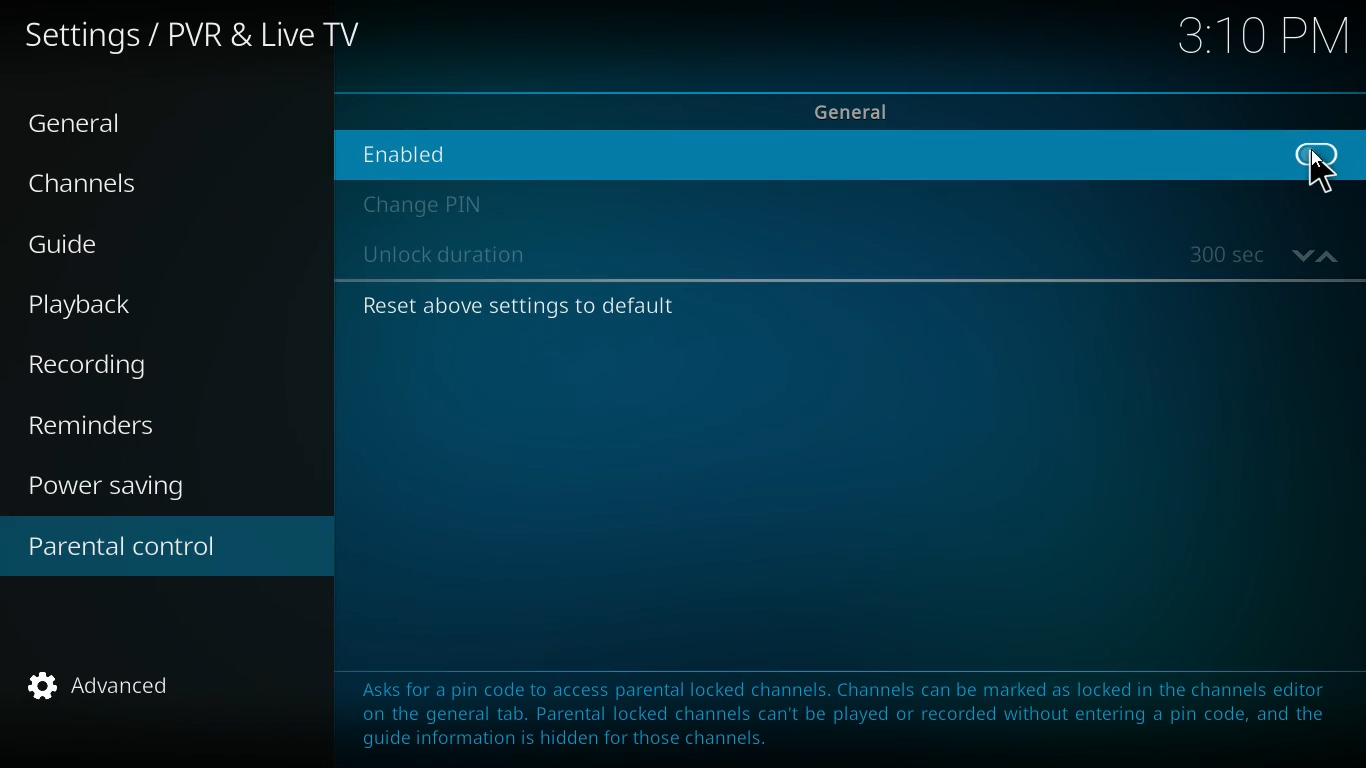  I want to click on recording, so click(117, 366).